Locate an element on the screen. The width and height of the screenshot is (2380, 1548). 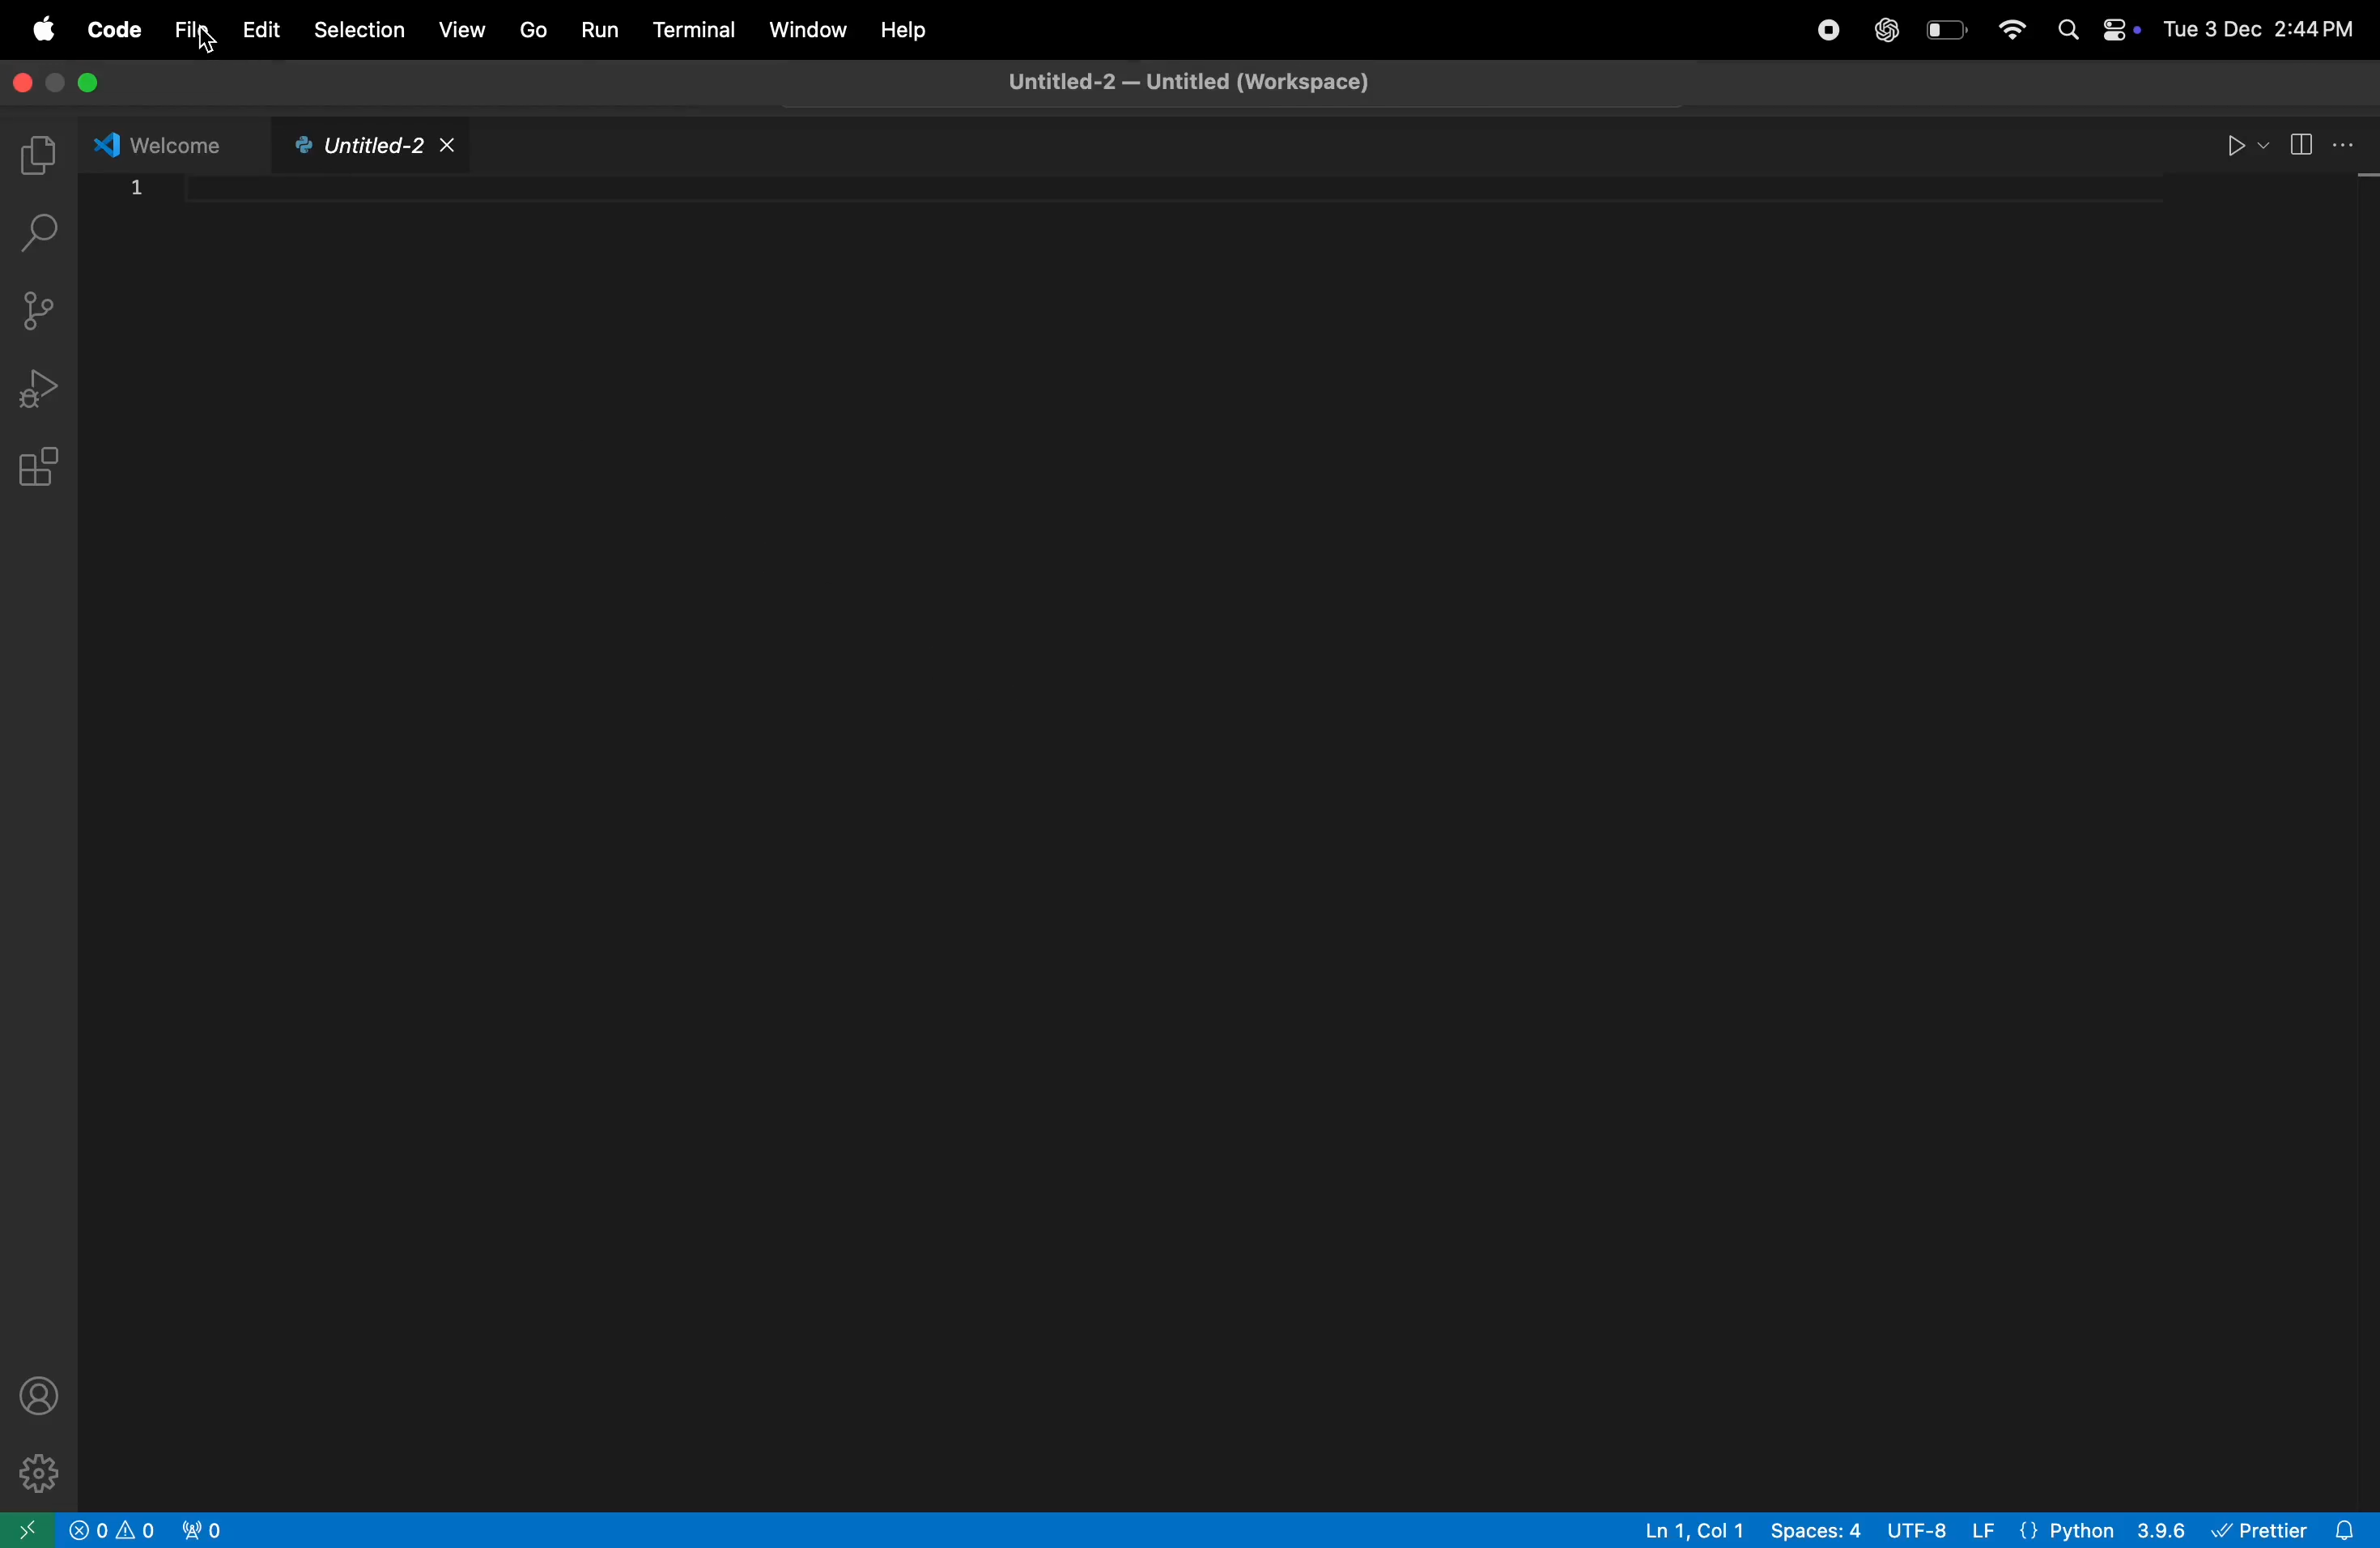
line col 4 is located at coordinates (1699, 1530).